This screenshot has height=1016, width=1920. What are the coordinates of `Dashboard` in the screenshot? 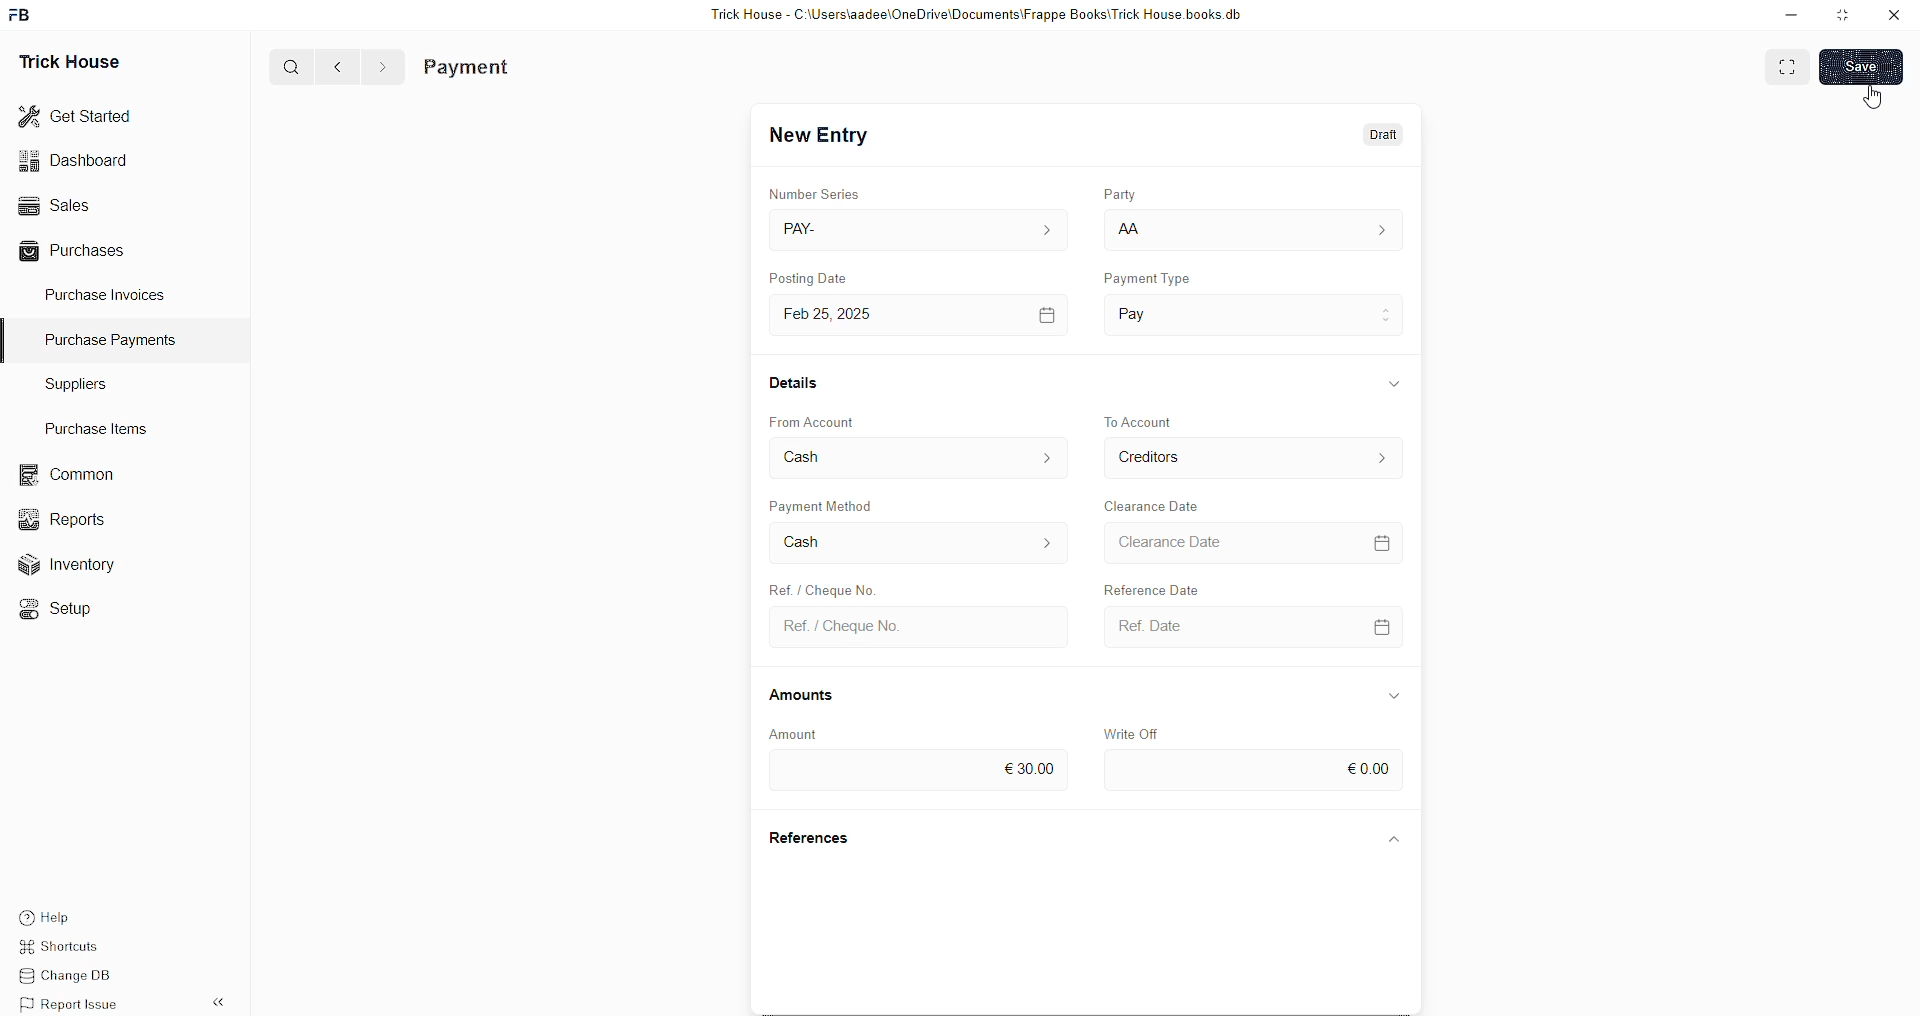 It's located at (78, 160).